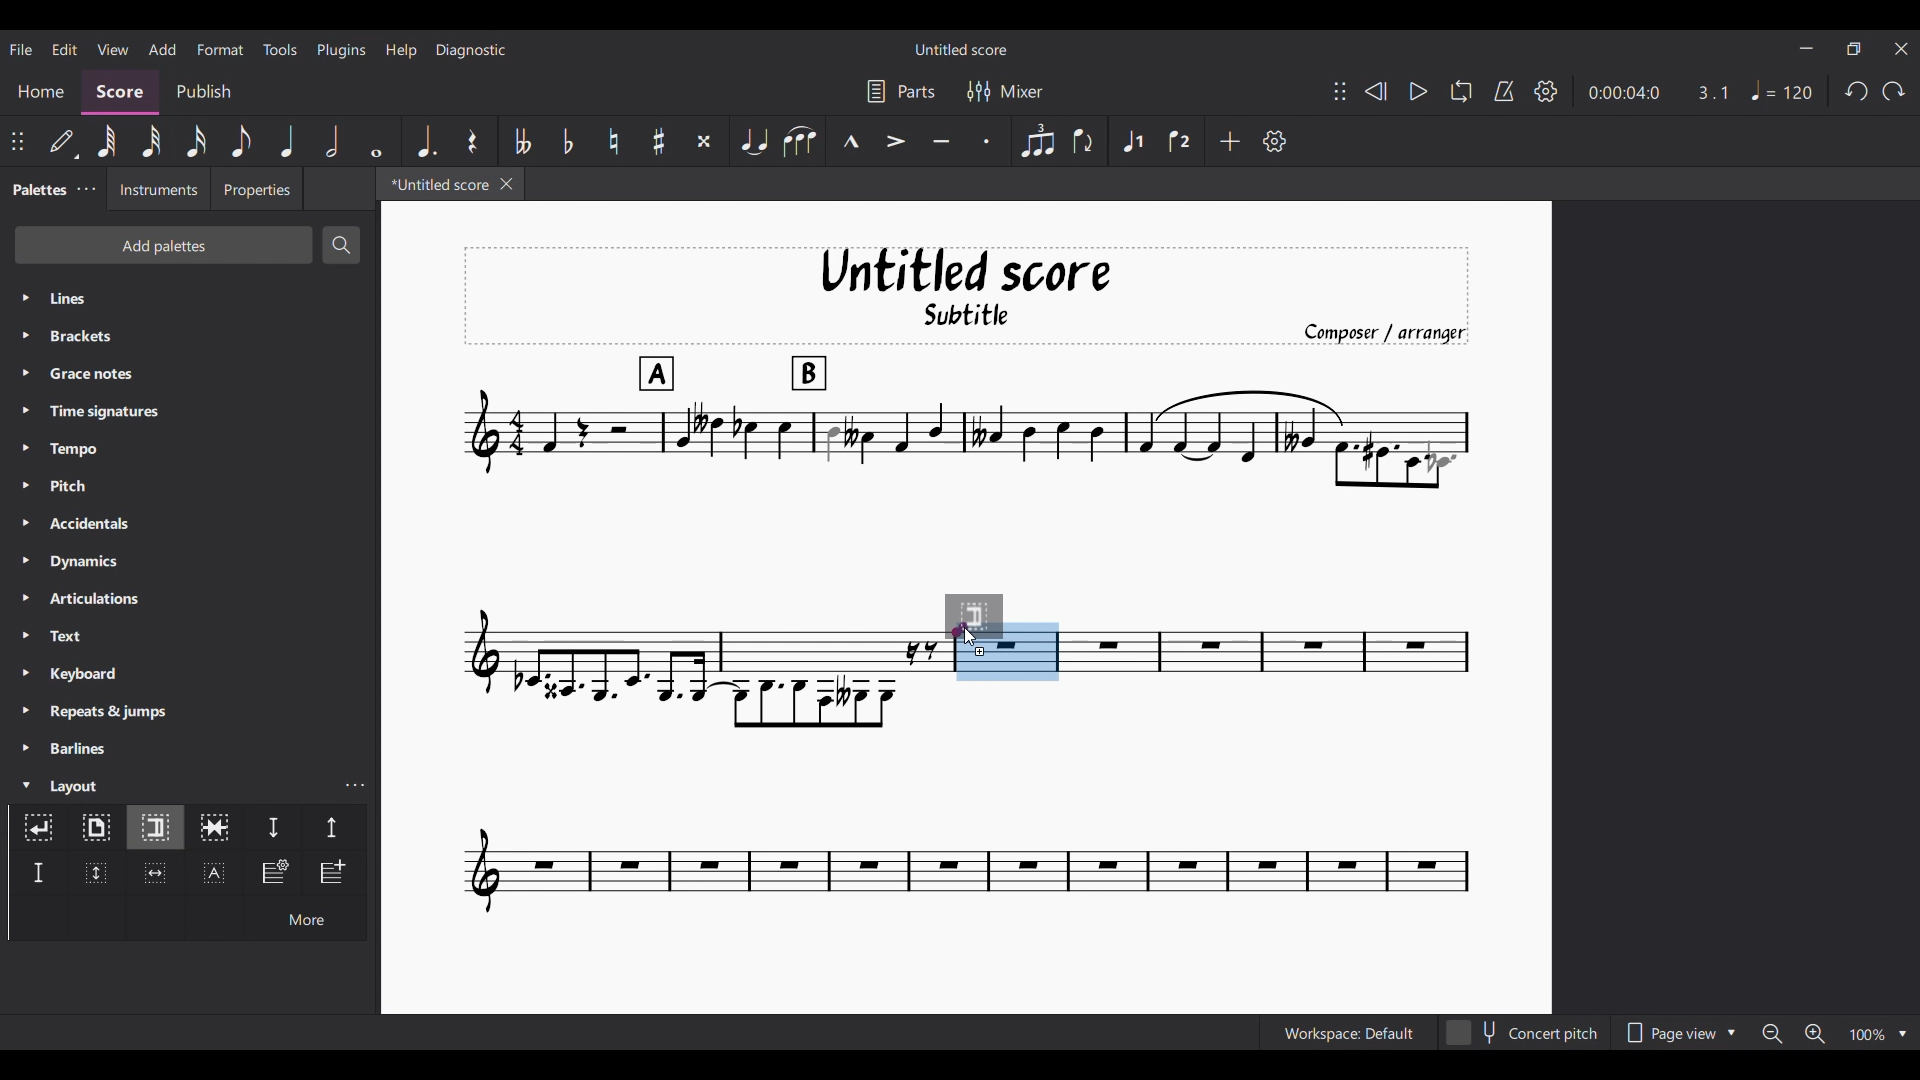 The height and width of the screenshot is (1080, 1920). What do you see at coordinates (157, 189) in the screenshot?
I see `Instruments` at bounding box center [157, 189].